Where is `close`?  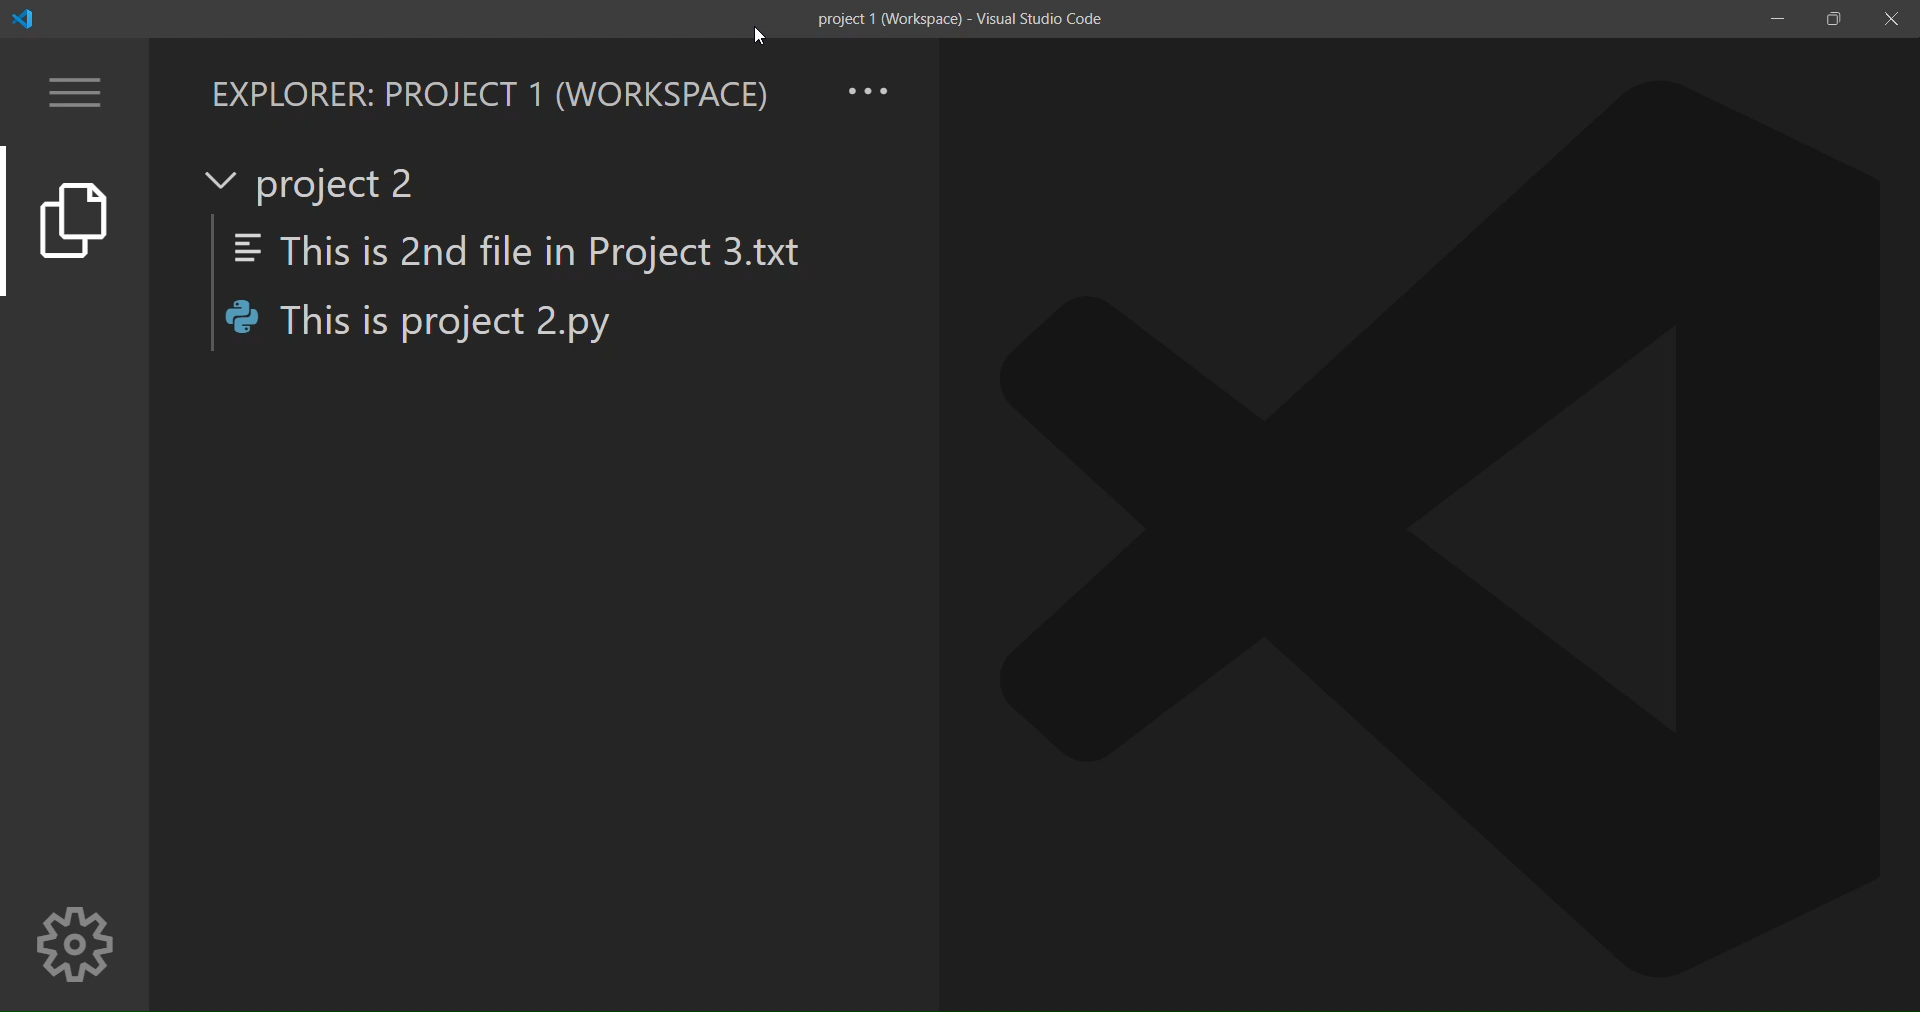
close is located at coordinates (1886, 20).